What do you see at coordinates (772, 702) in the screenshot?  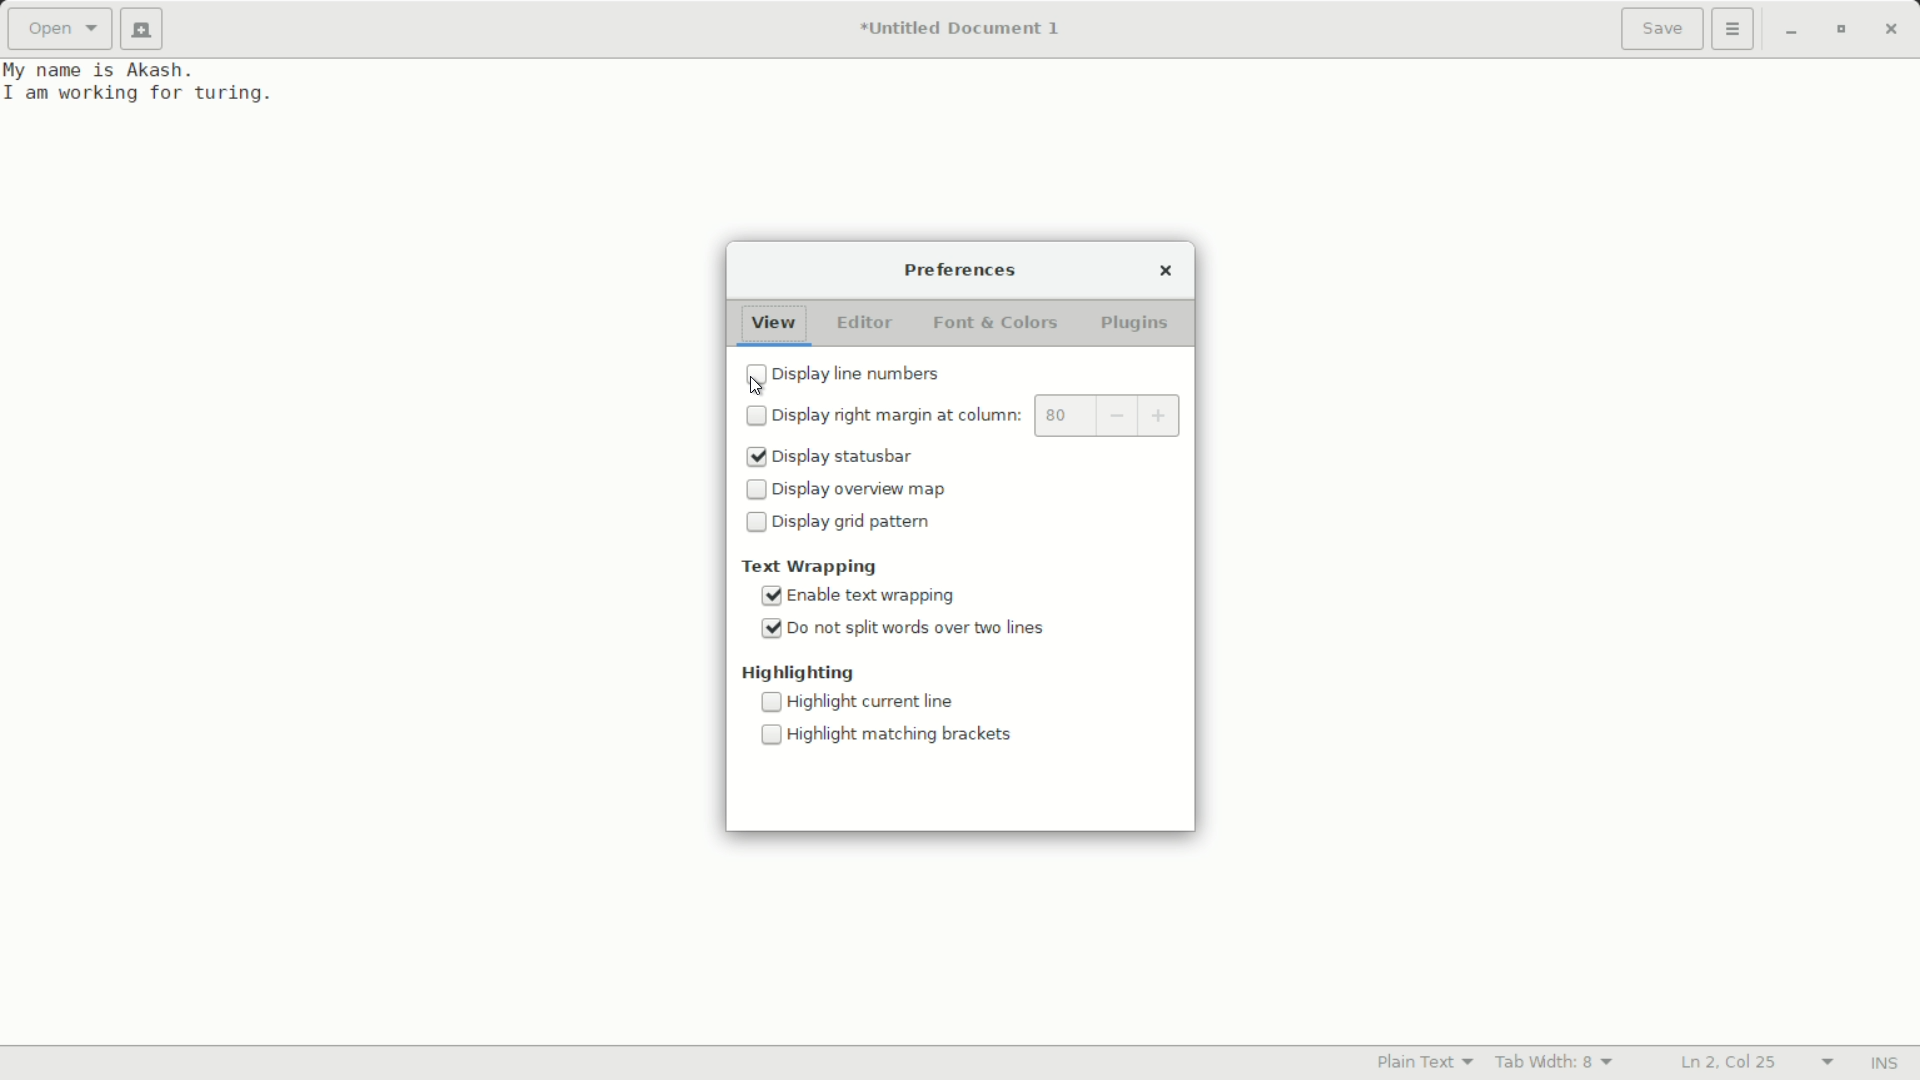 I see `checkbox` at bounding box center [772, 702].